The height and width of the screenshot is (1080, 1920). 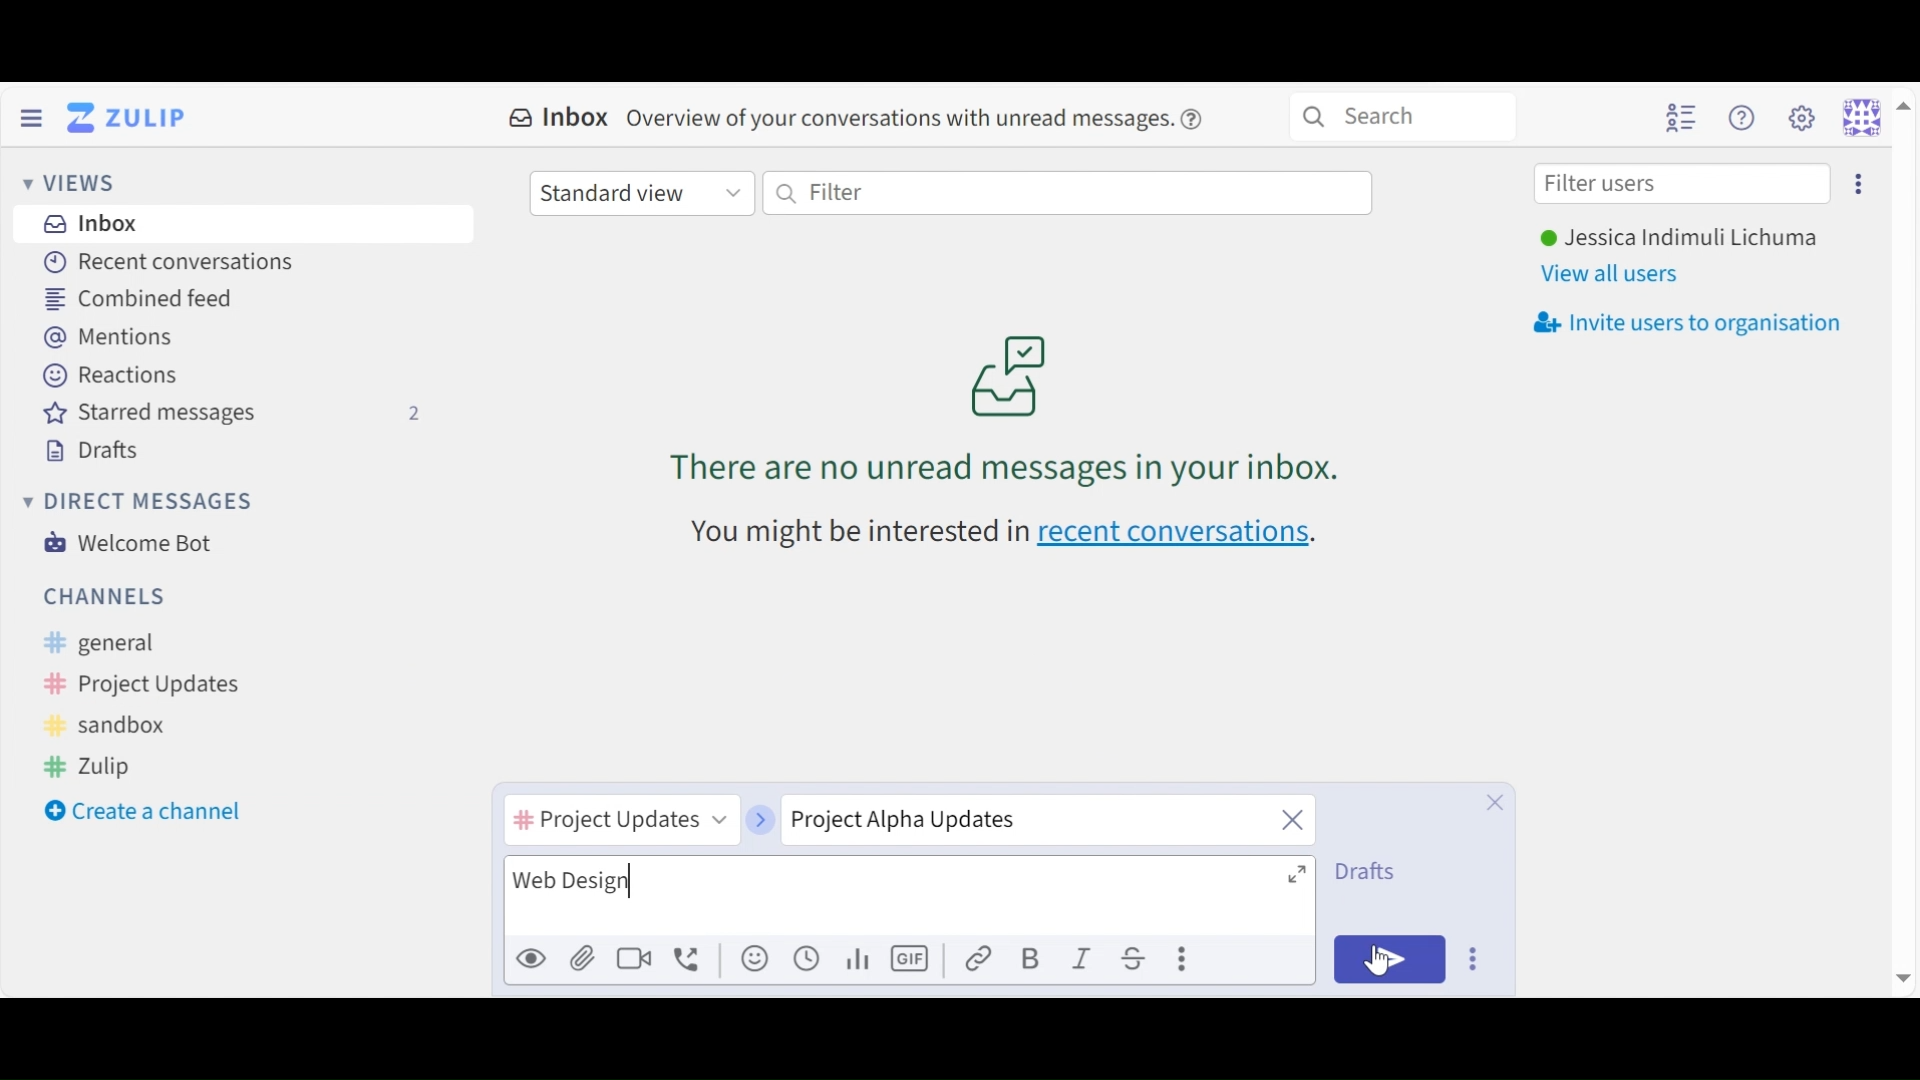 What do you see at coordinates (93, 225) in the screenshot?
I see `Inbox` at bounding box center [93, 225].